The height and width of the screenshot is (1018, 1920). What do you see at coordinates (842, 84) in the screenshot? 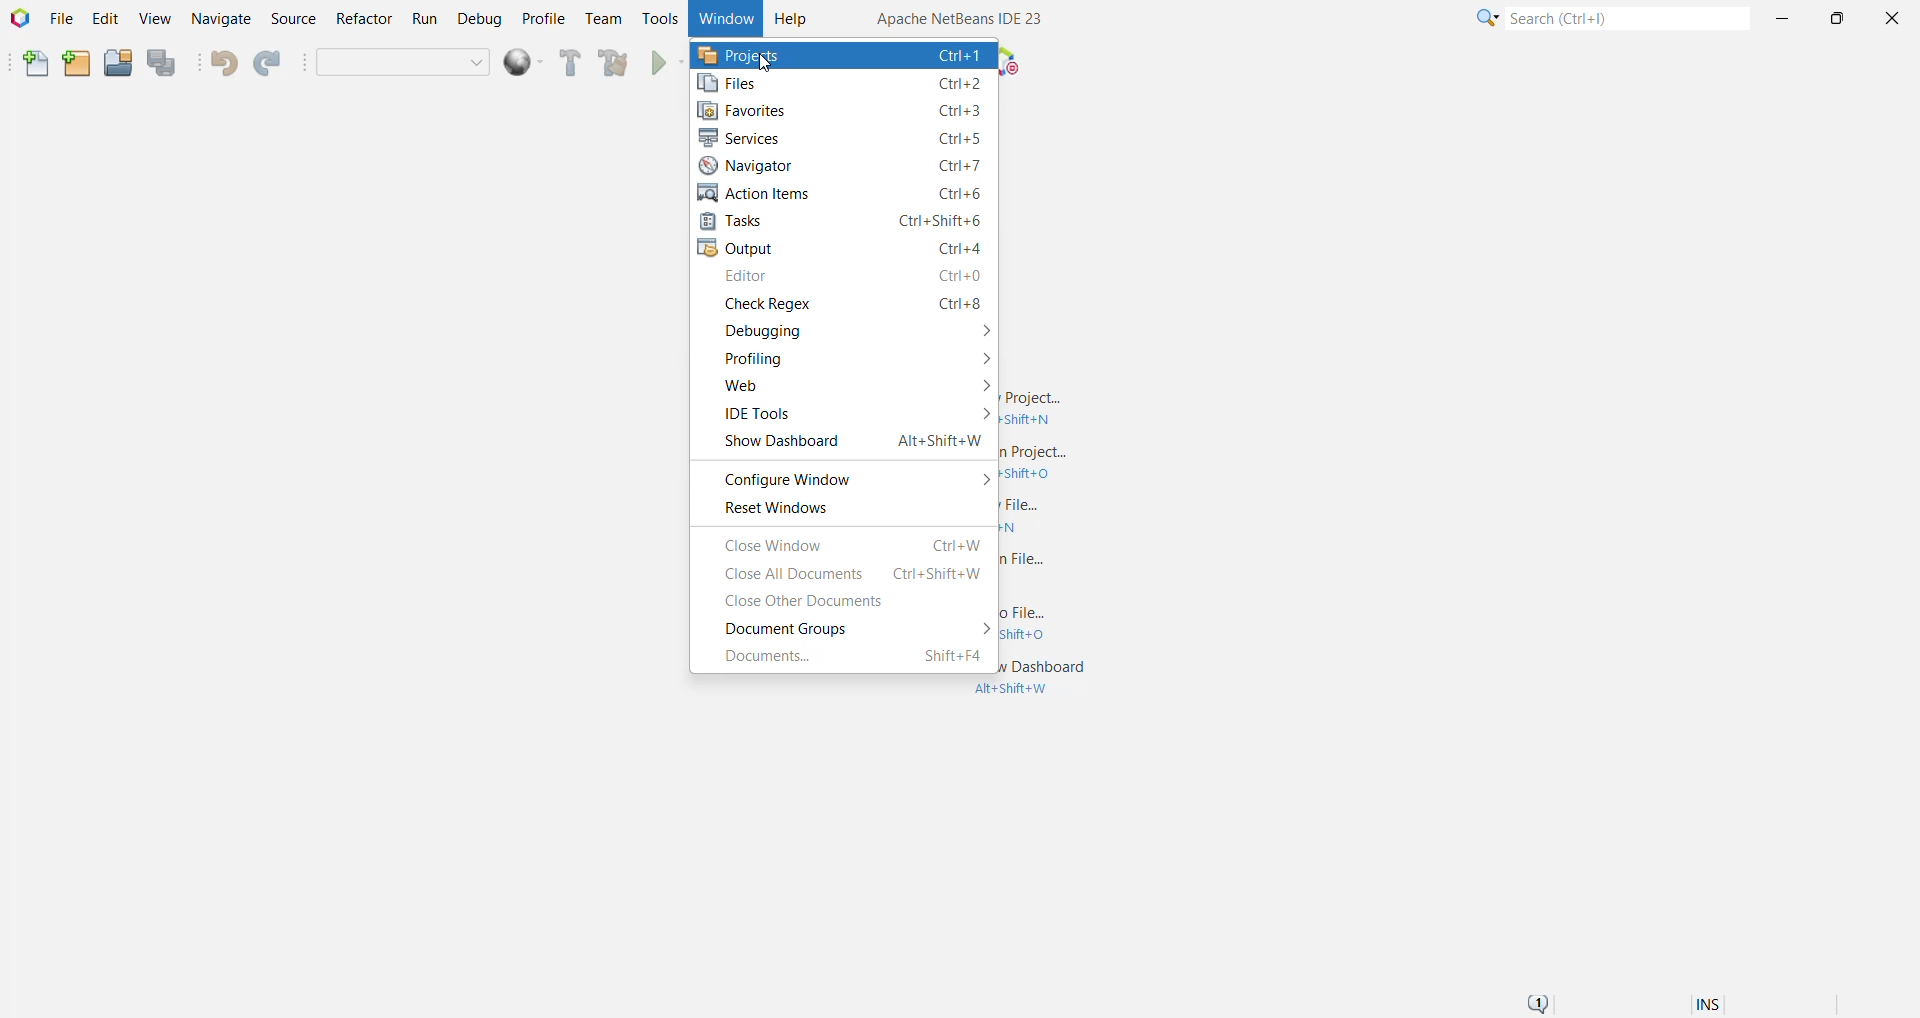
I see `Files` at bounding box center [842, 84].